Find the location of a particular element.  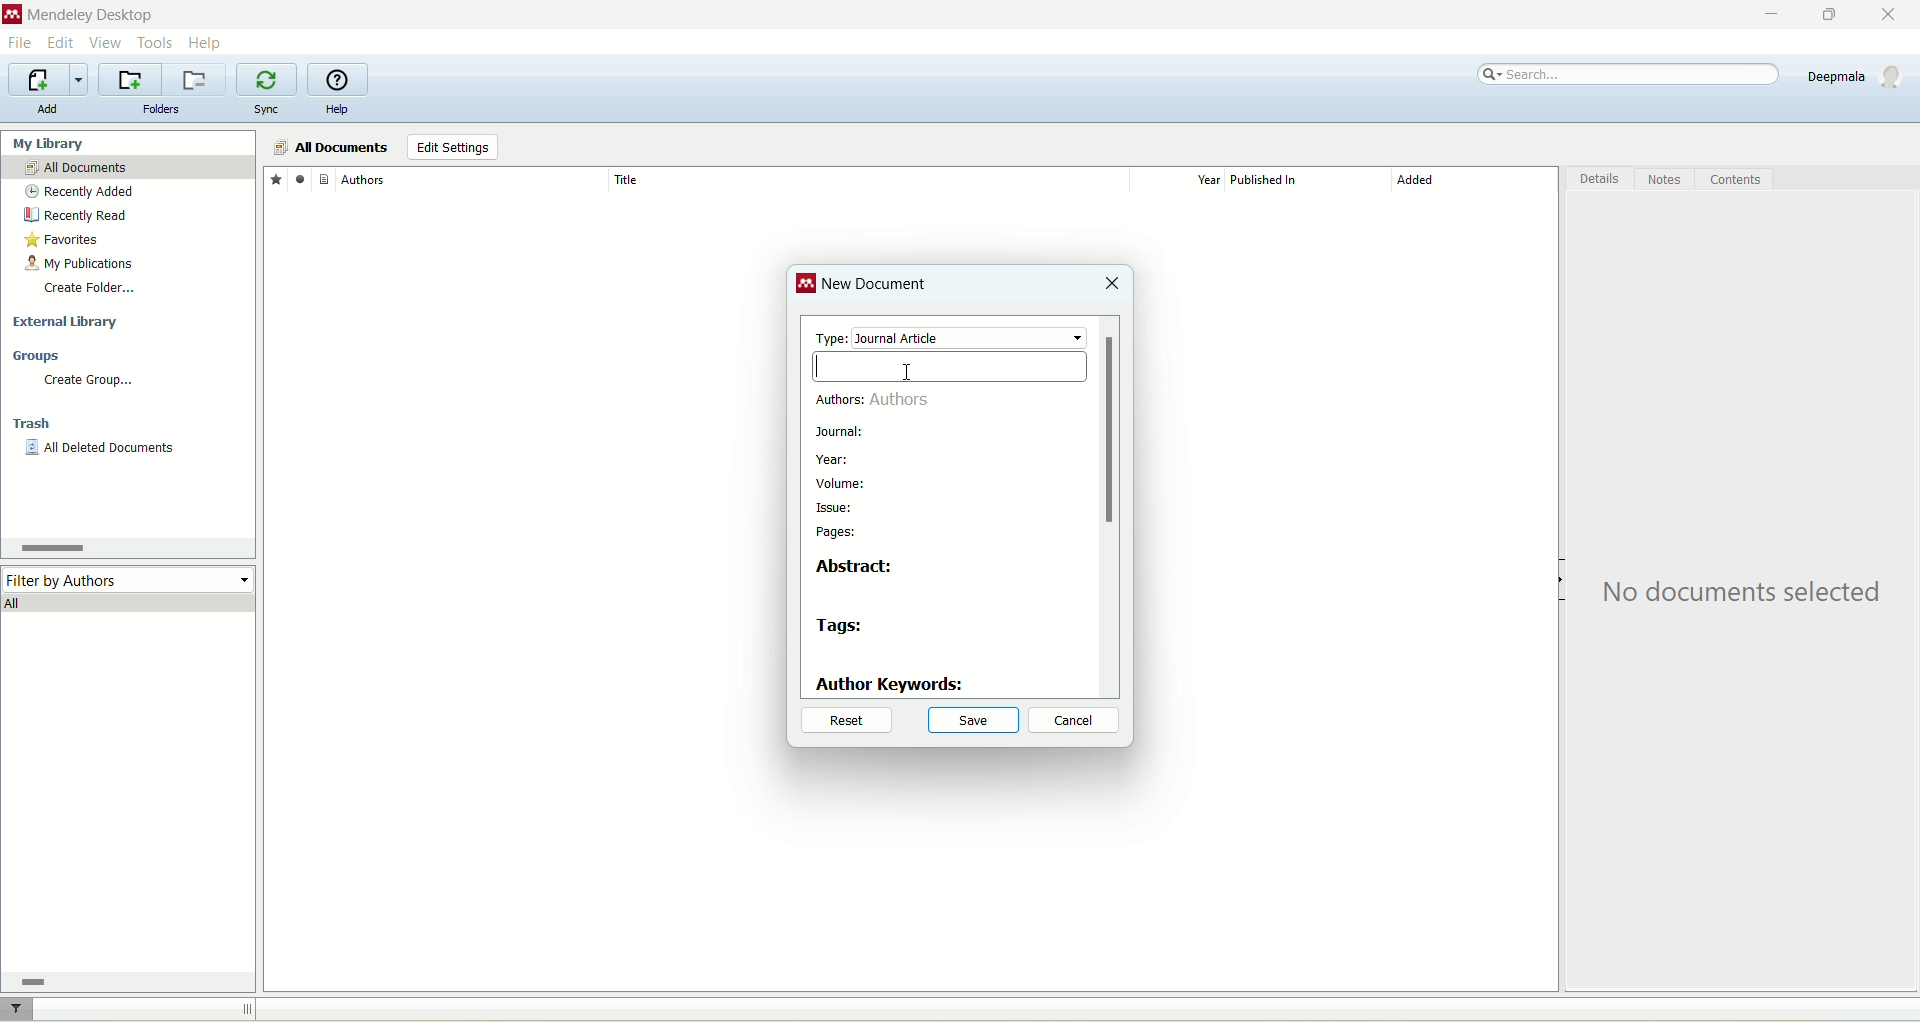

all is located at coordinates (130, 602).